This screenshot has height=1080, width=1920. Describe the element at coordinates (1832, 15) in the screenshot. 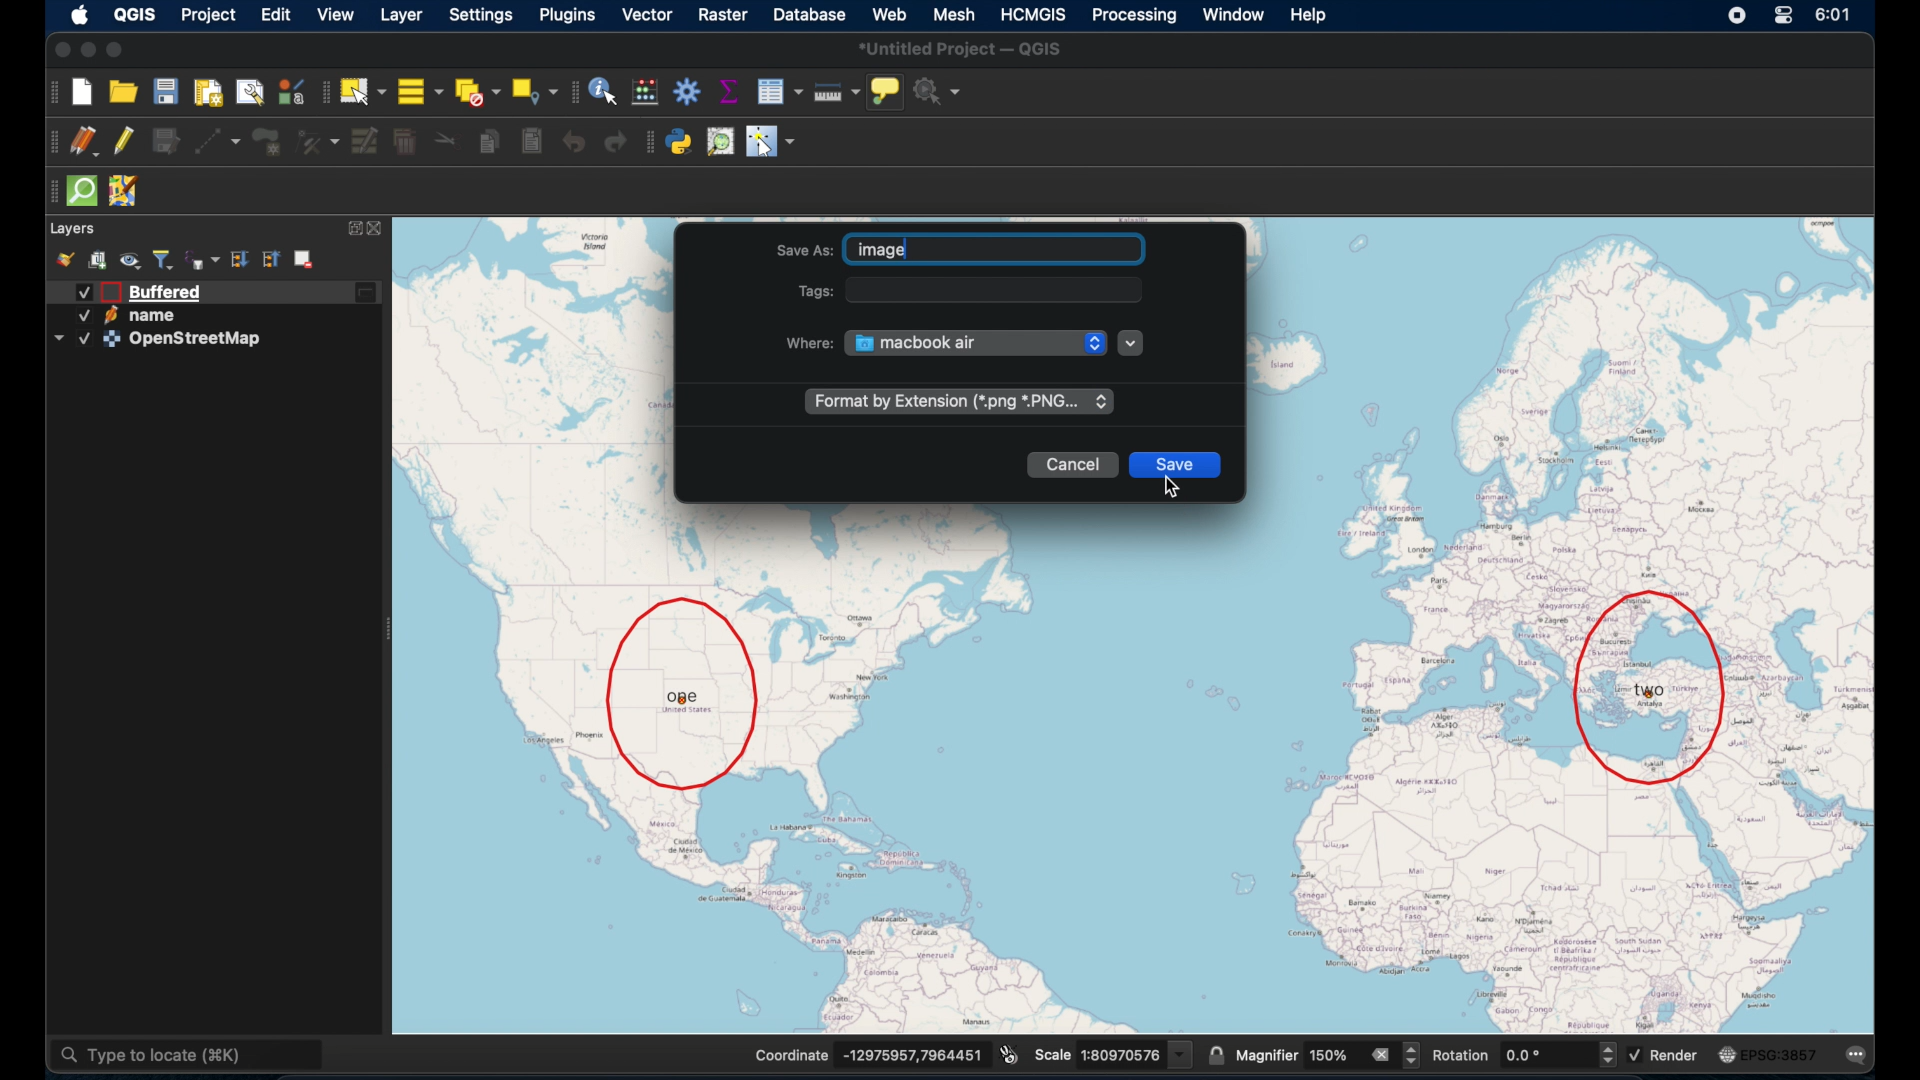

I see `time 6:01` at that location.